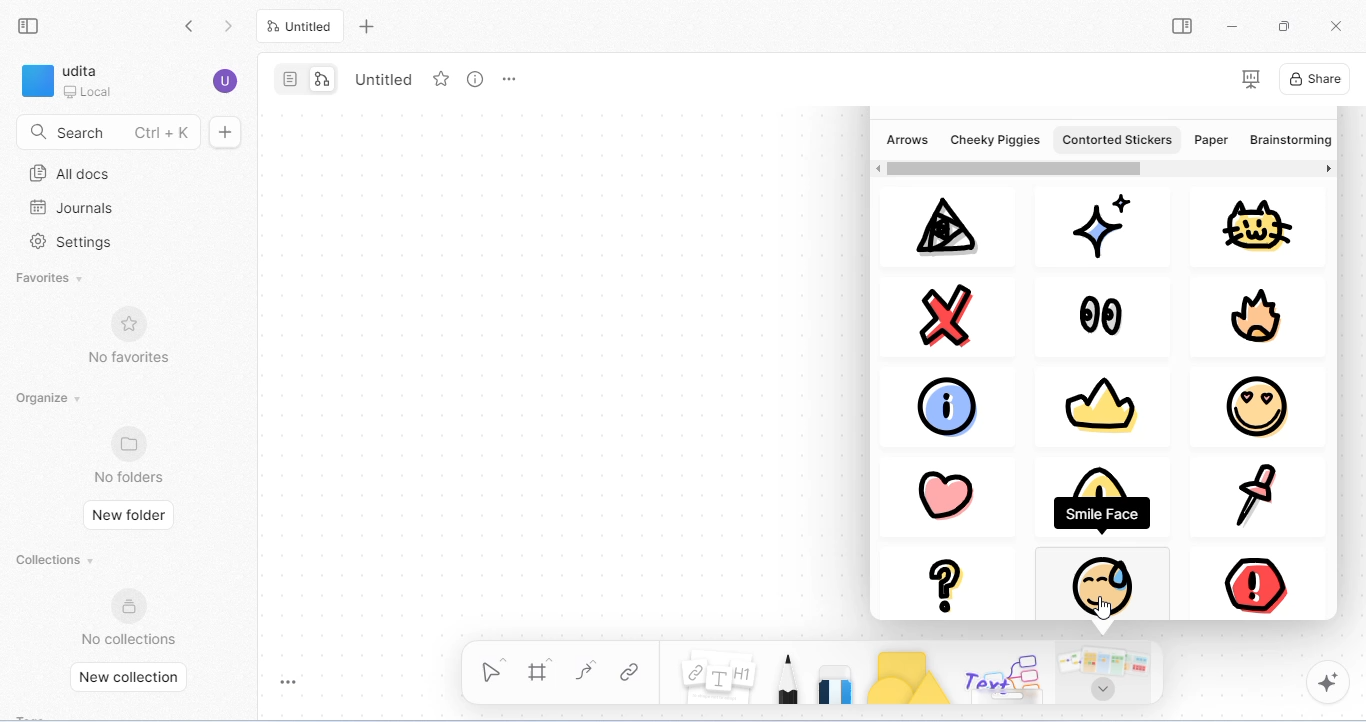 Image resolution: width=1366 pixels, height=722 pixels. What do you see at coordinates (1315, 78) in the screenshot?
I see `share` at bounding box center [1315, 78].